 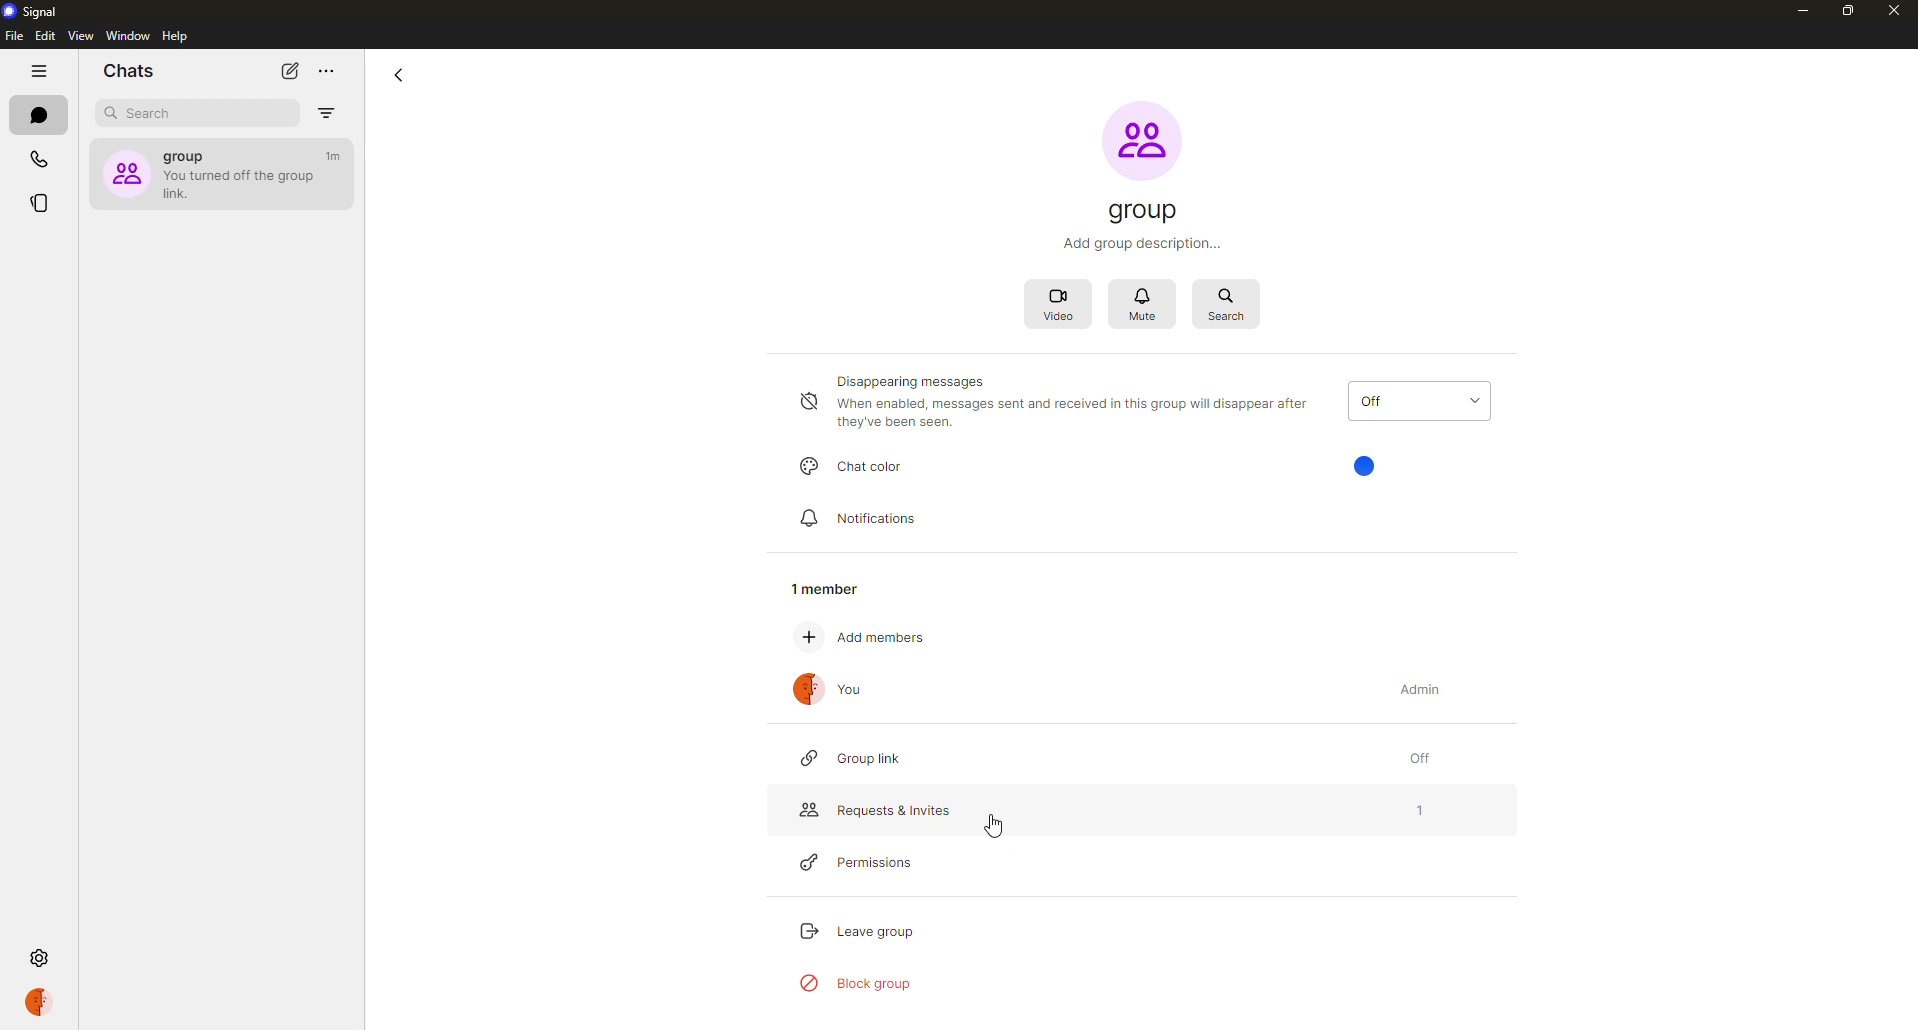 What do you see at coordinates (1056, 404) in the screenshot?
I see `disappearing messages` at bounding box center [1056, 404].